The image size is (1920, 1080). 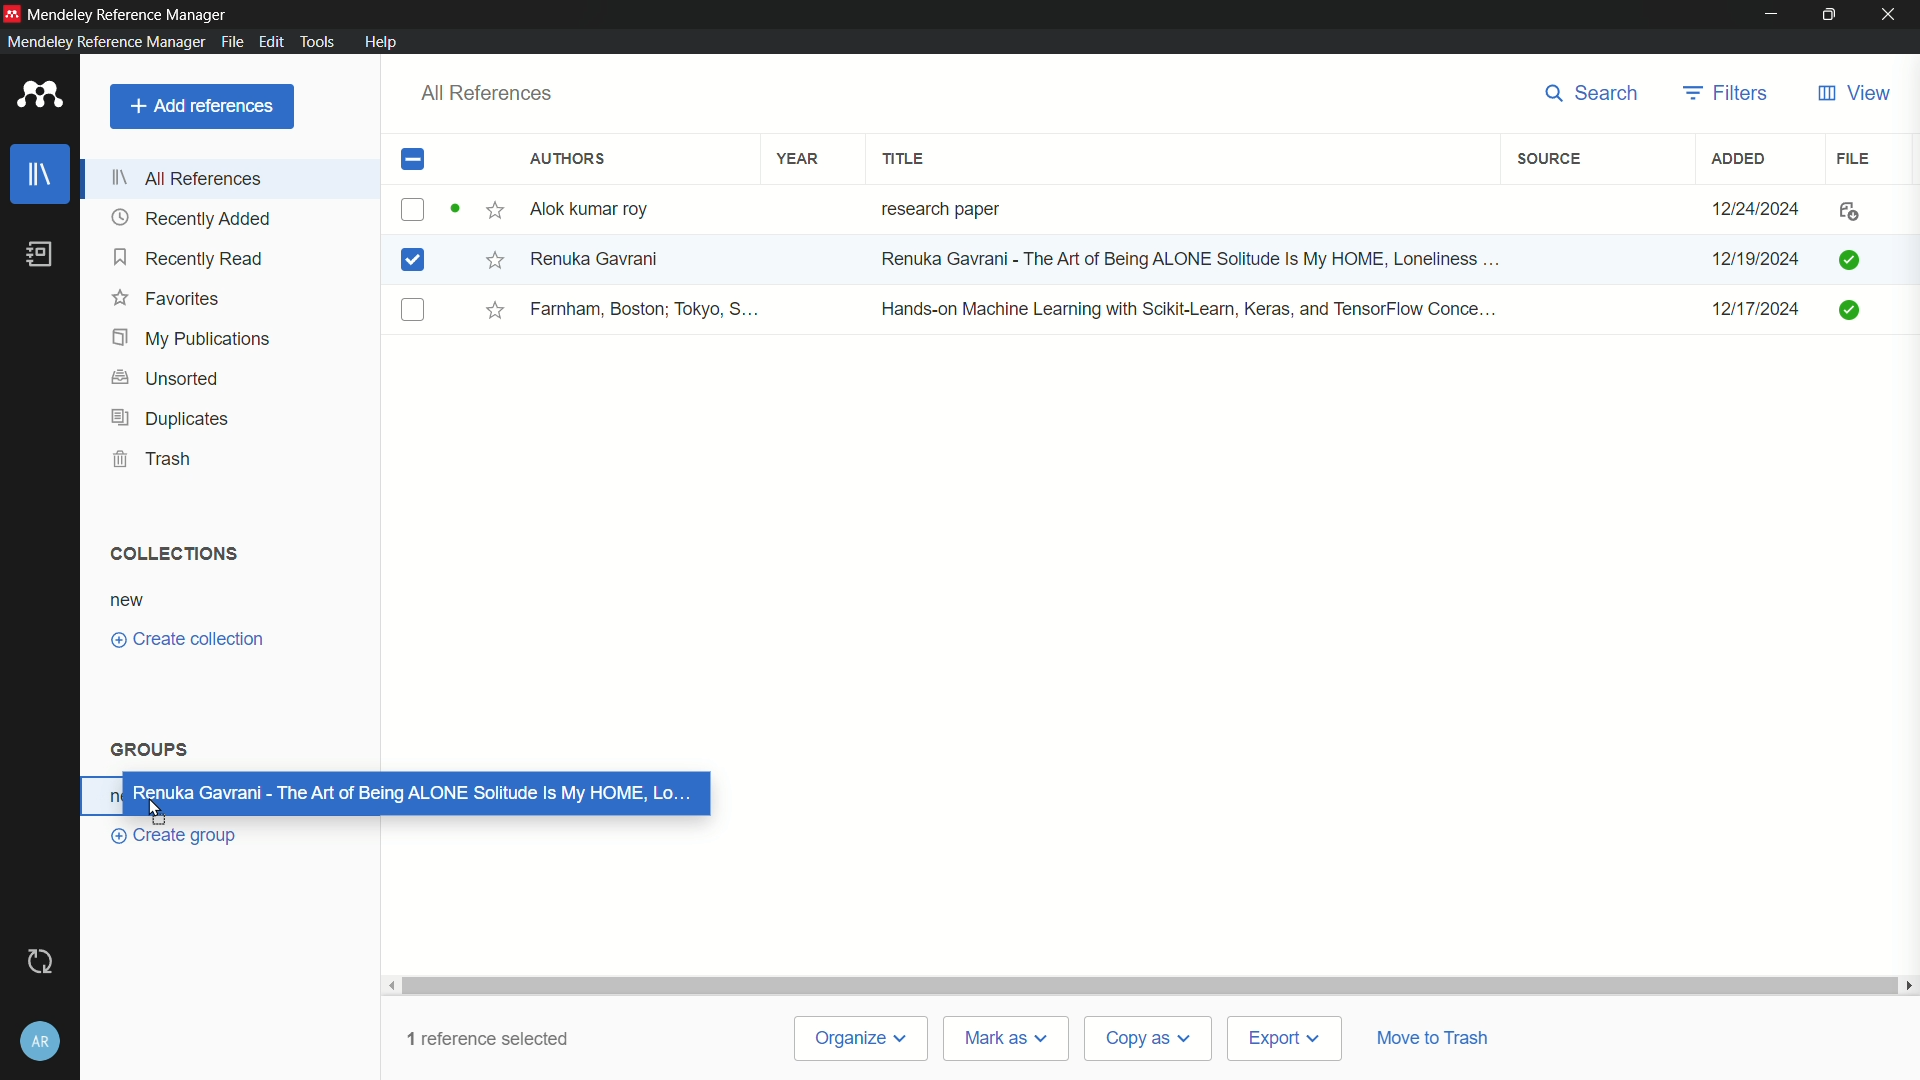 I want to click on year, so click(x=798, y=158).